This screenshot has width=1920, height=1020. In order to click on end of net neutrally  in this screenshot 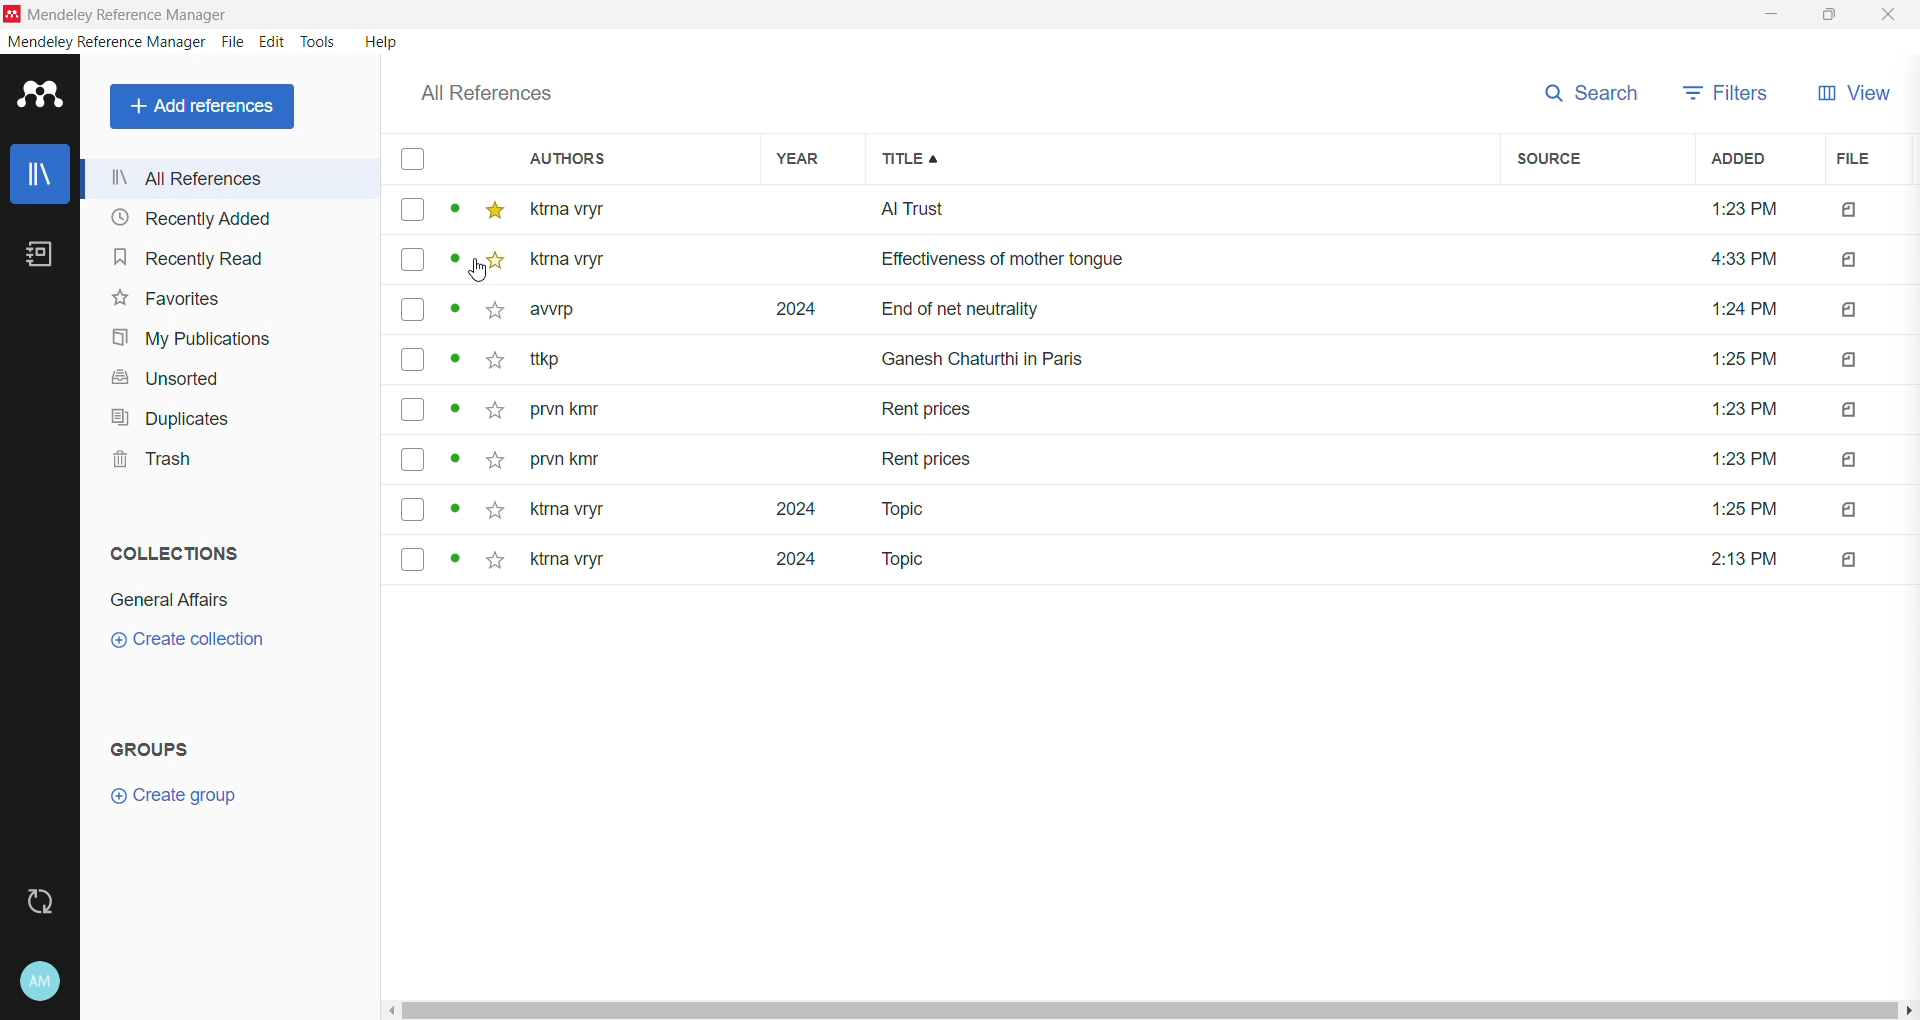, I will do `click(1214, 311)`.